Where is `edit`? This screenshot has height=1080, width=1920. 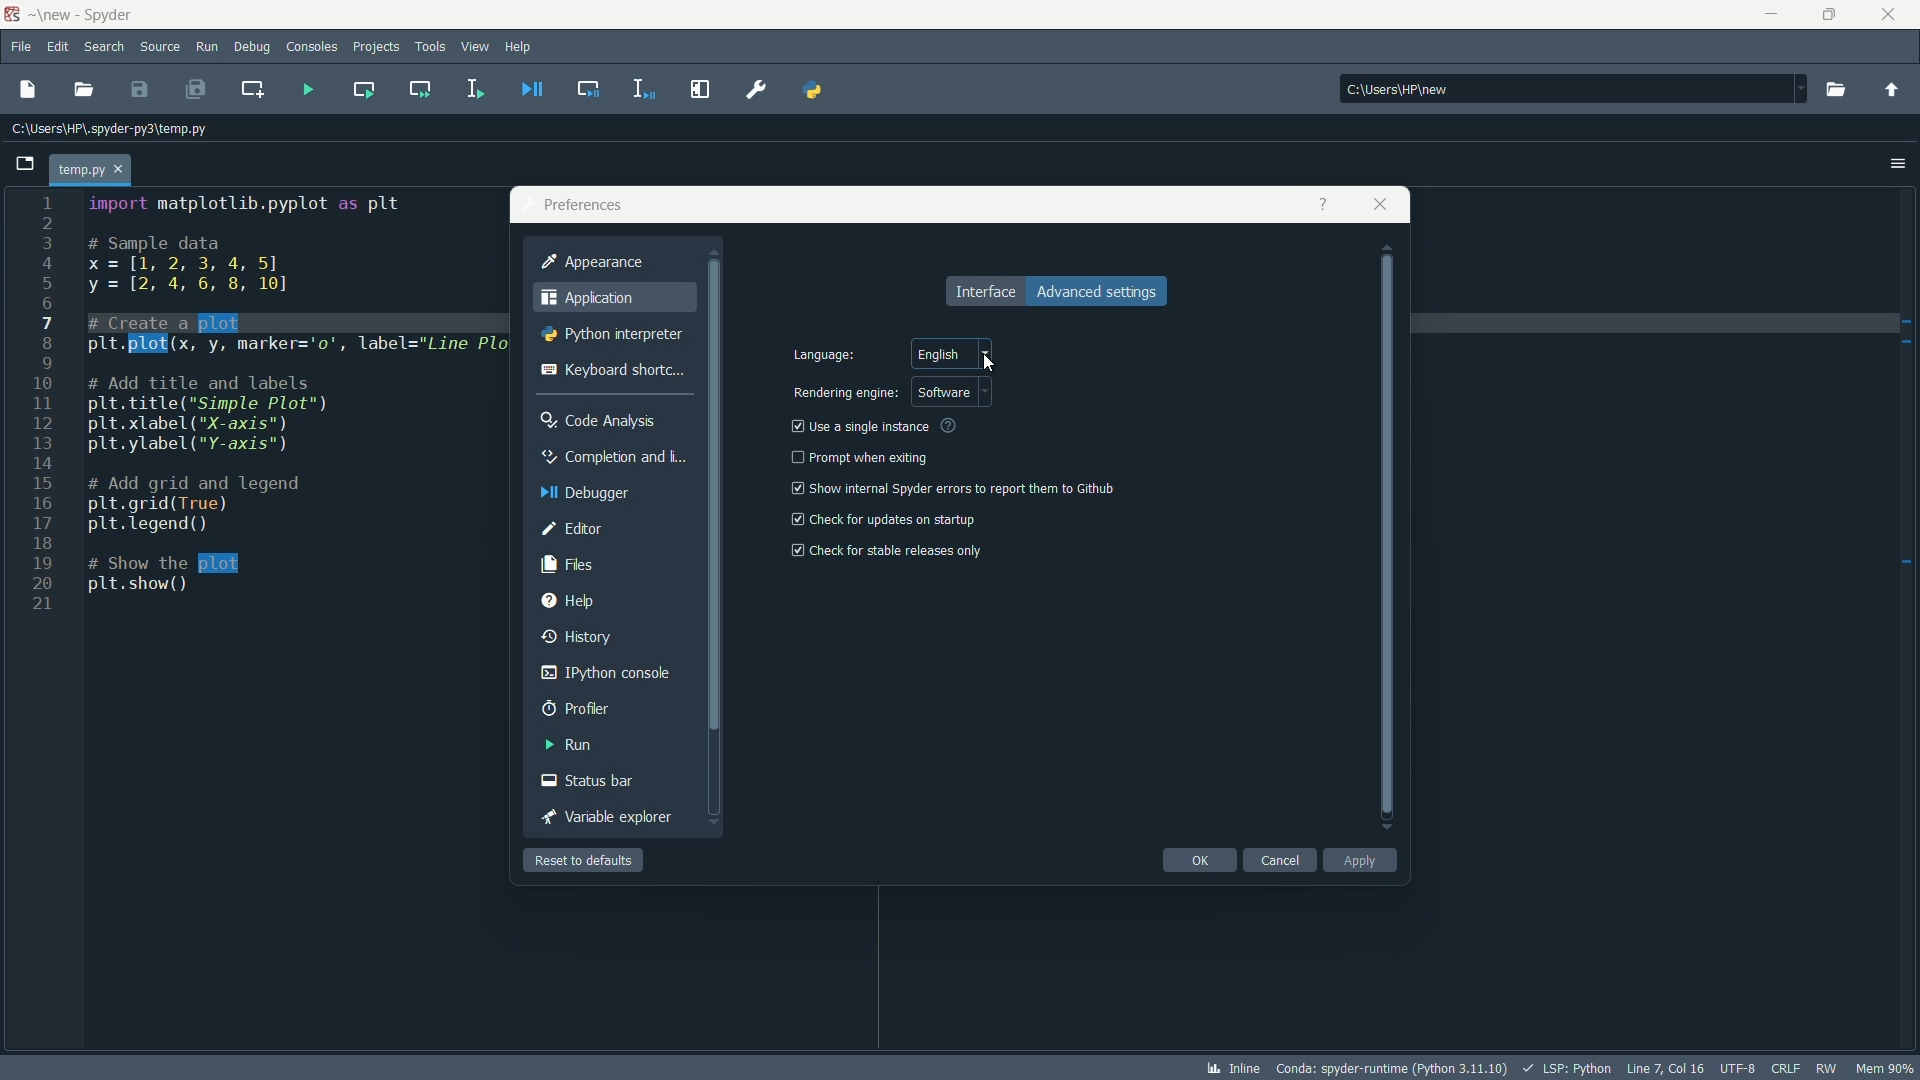
edit is located at coordinates (58, 46).